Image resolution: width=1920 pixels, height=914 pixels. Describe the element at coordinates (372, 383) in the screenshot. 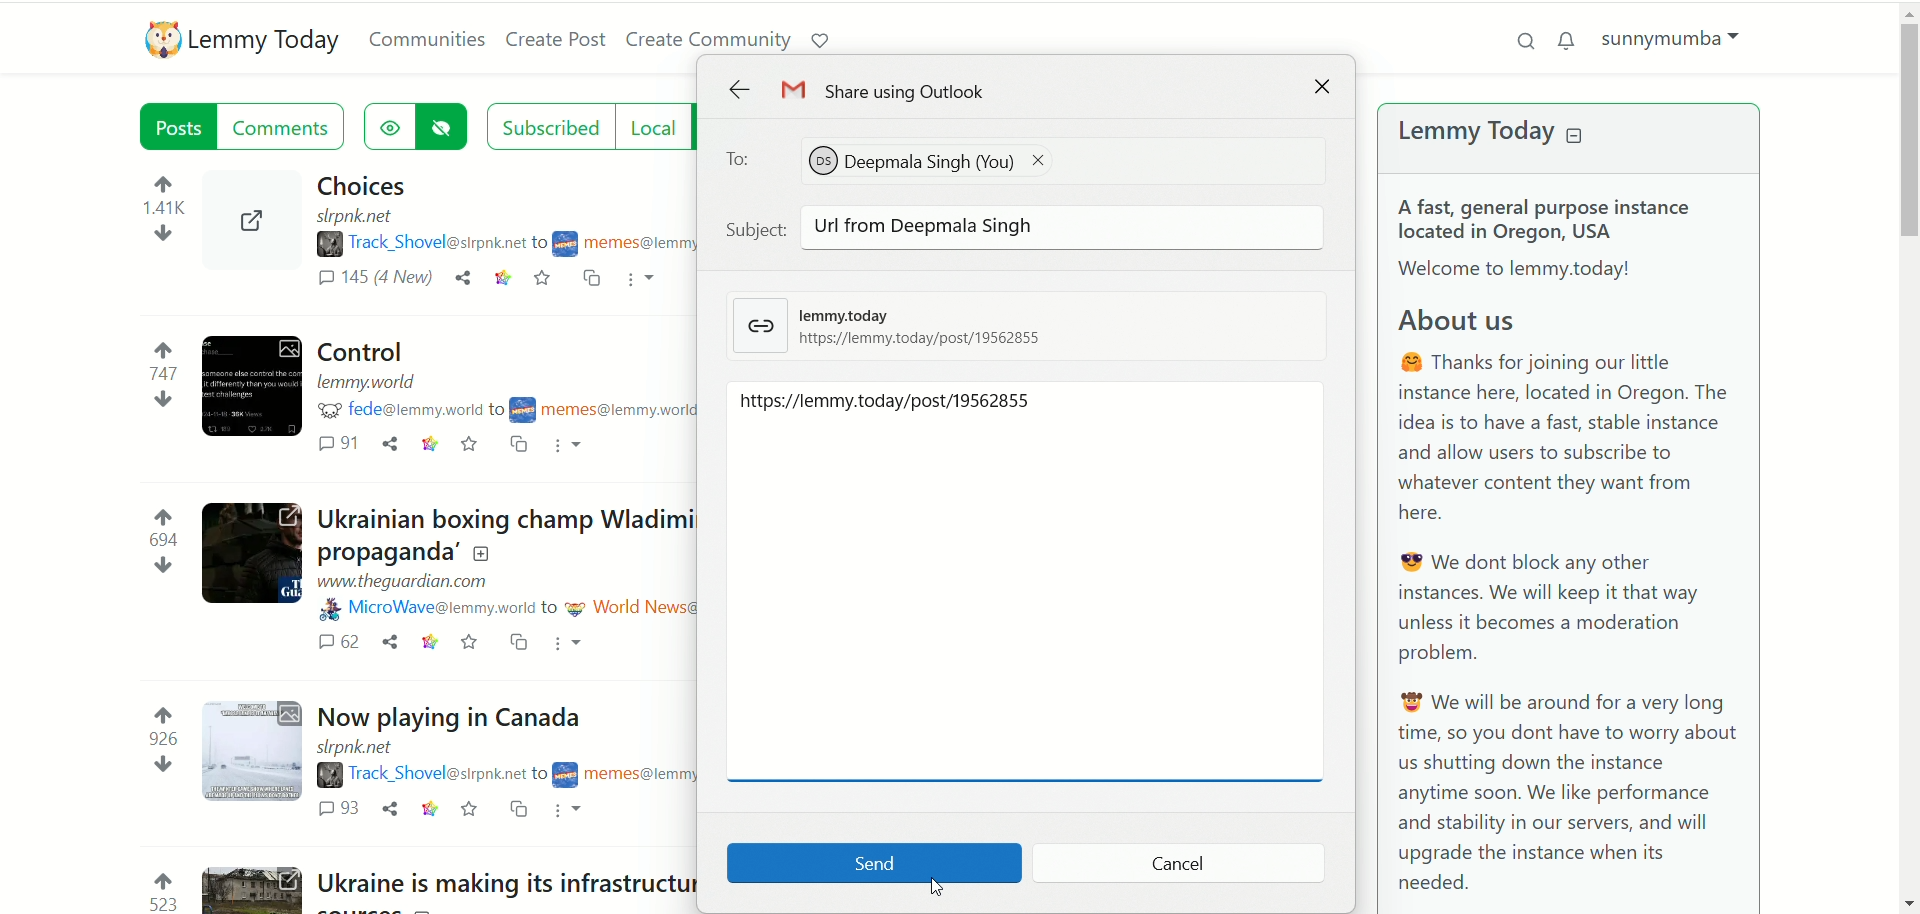

I see `URL` at that location.